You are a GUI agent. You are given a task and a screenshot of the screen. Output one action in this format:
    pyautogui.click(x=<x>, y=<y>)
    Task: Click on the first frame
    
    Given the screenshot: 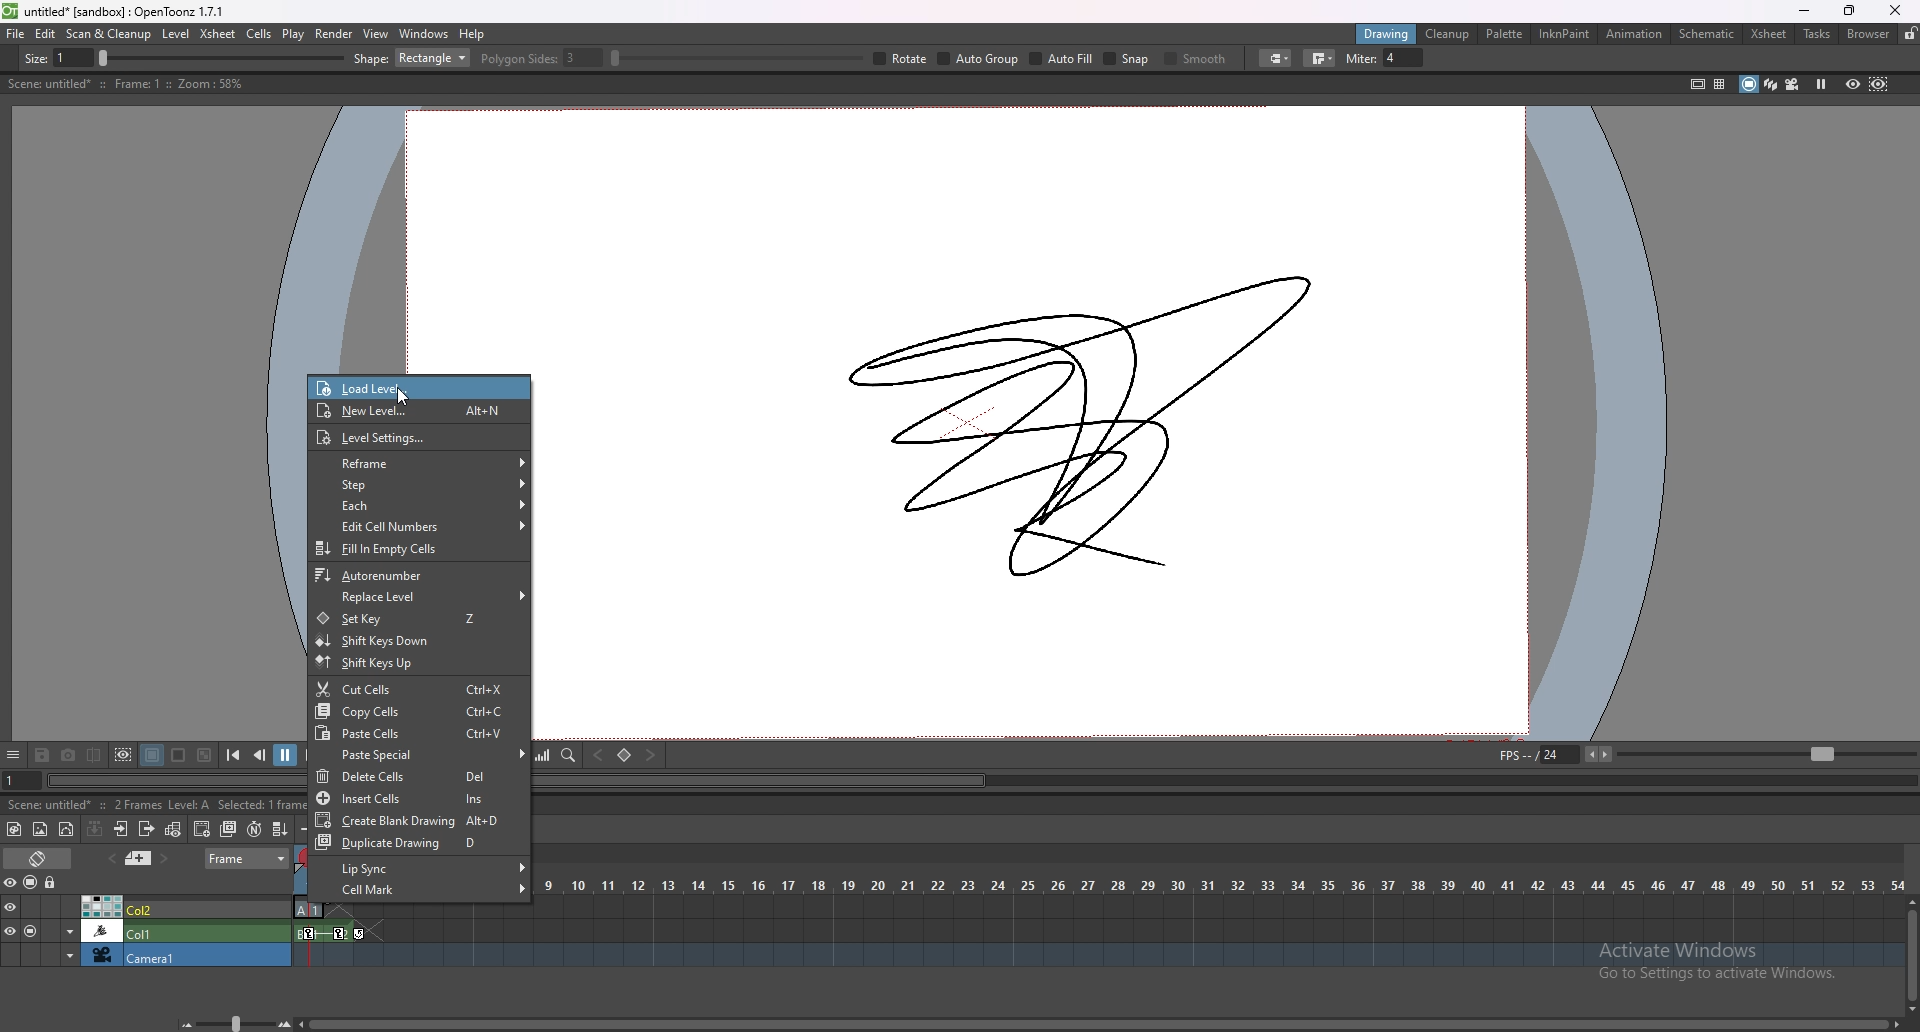 What is the action you would take?
    pyautogui.click(x=233, y=755)
    